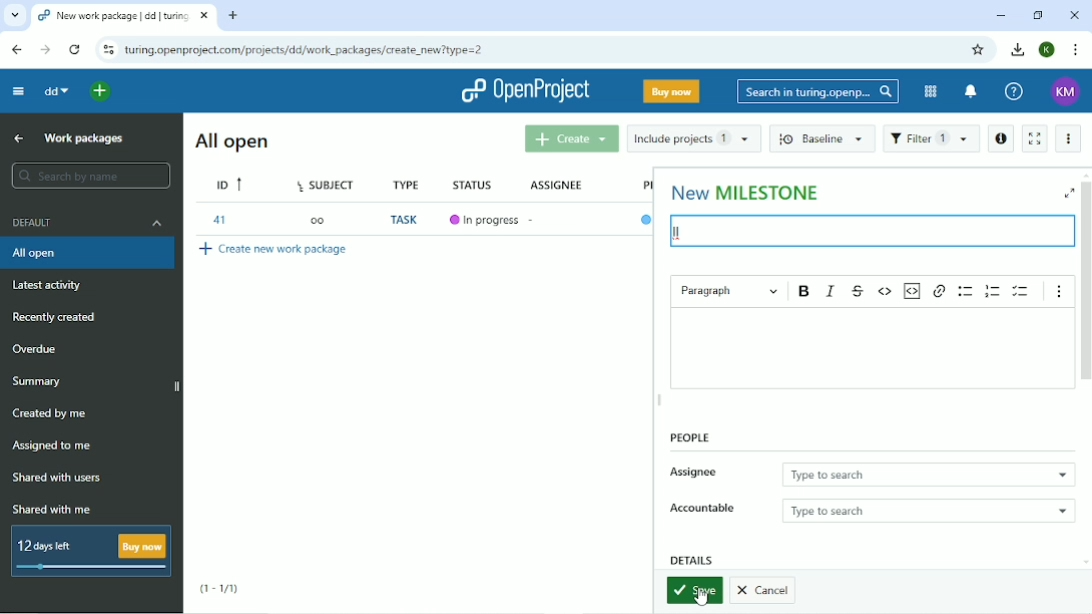  Describe the element at coordinates (822, 140) in the screenshot. I see `Baseline` at that location.